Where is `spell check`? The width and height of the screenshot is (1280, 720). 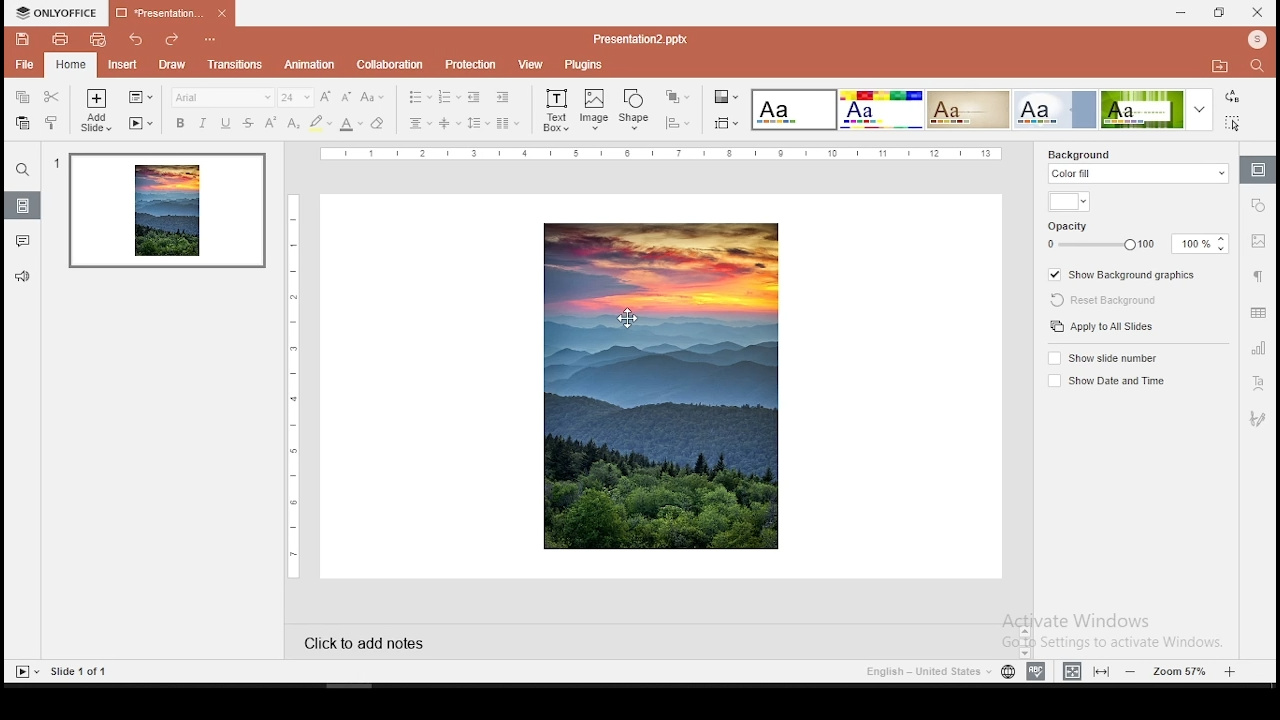 spell check is located at coordinates (1036, 671).